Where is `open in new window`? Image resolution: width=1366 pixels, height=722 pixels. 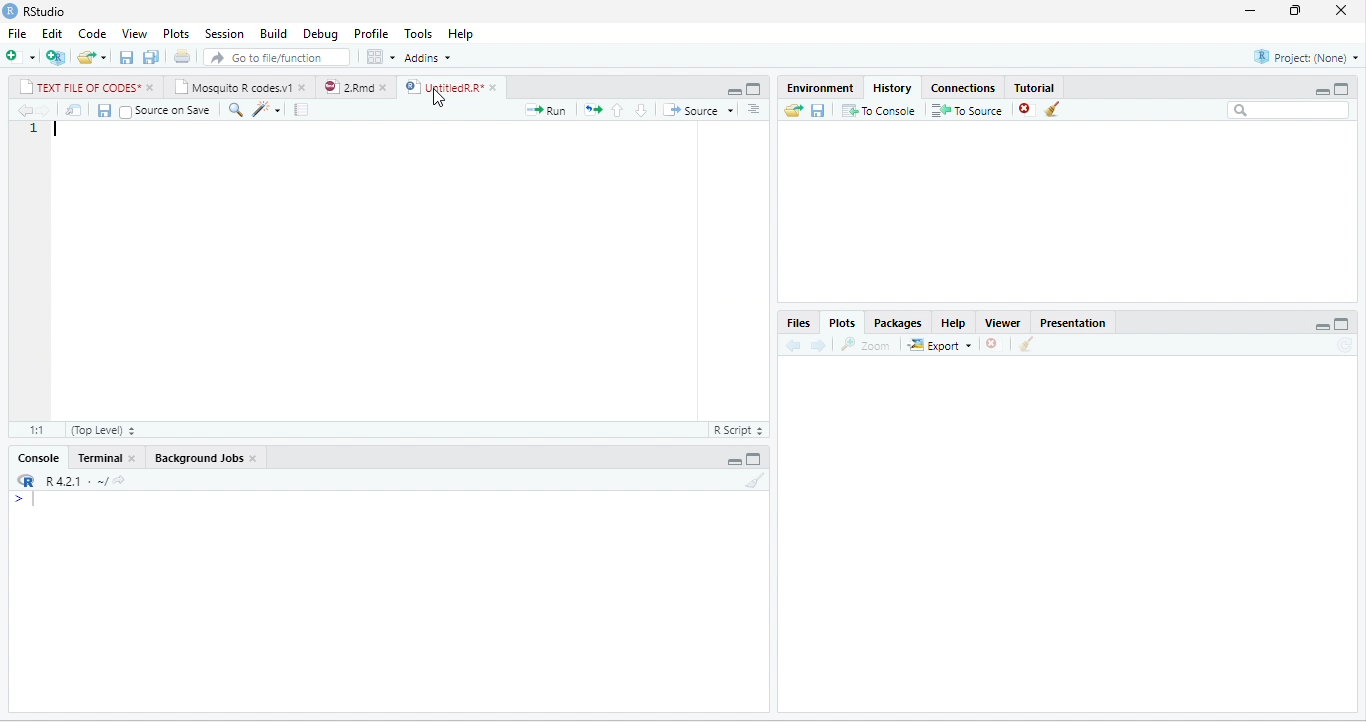 open in new window is located at coordinates (73, 110).